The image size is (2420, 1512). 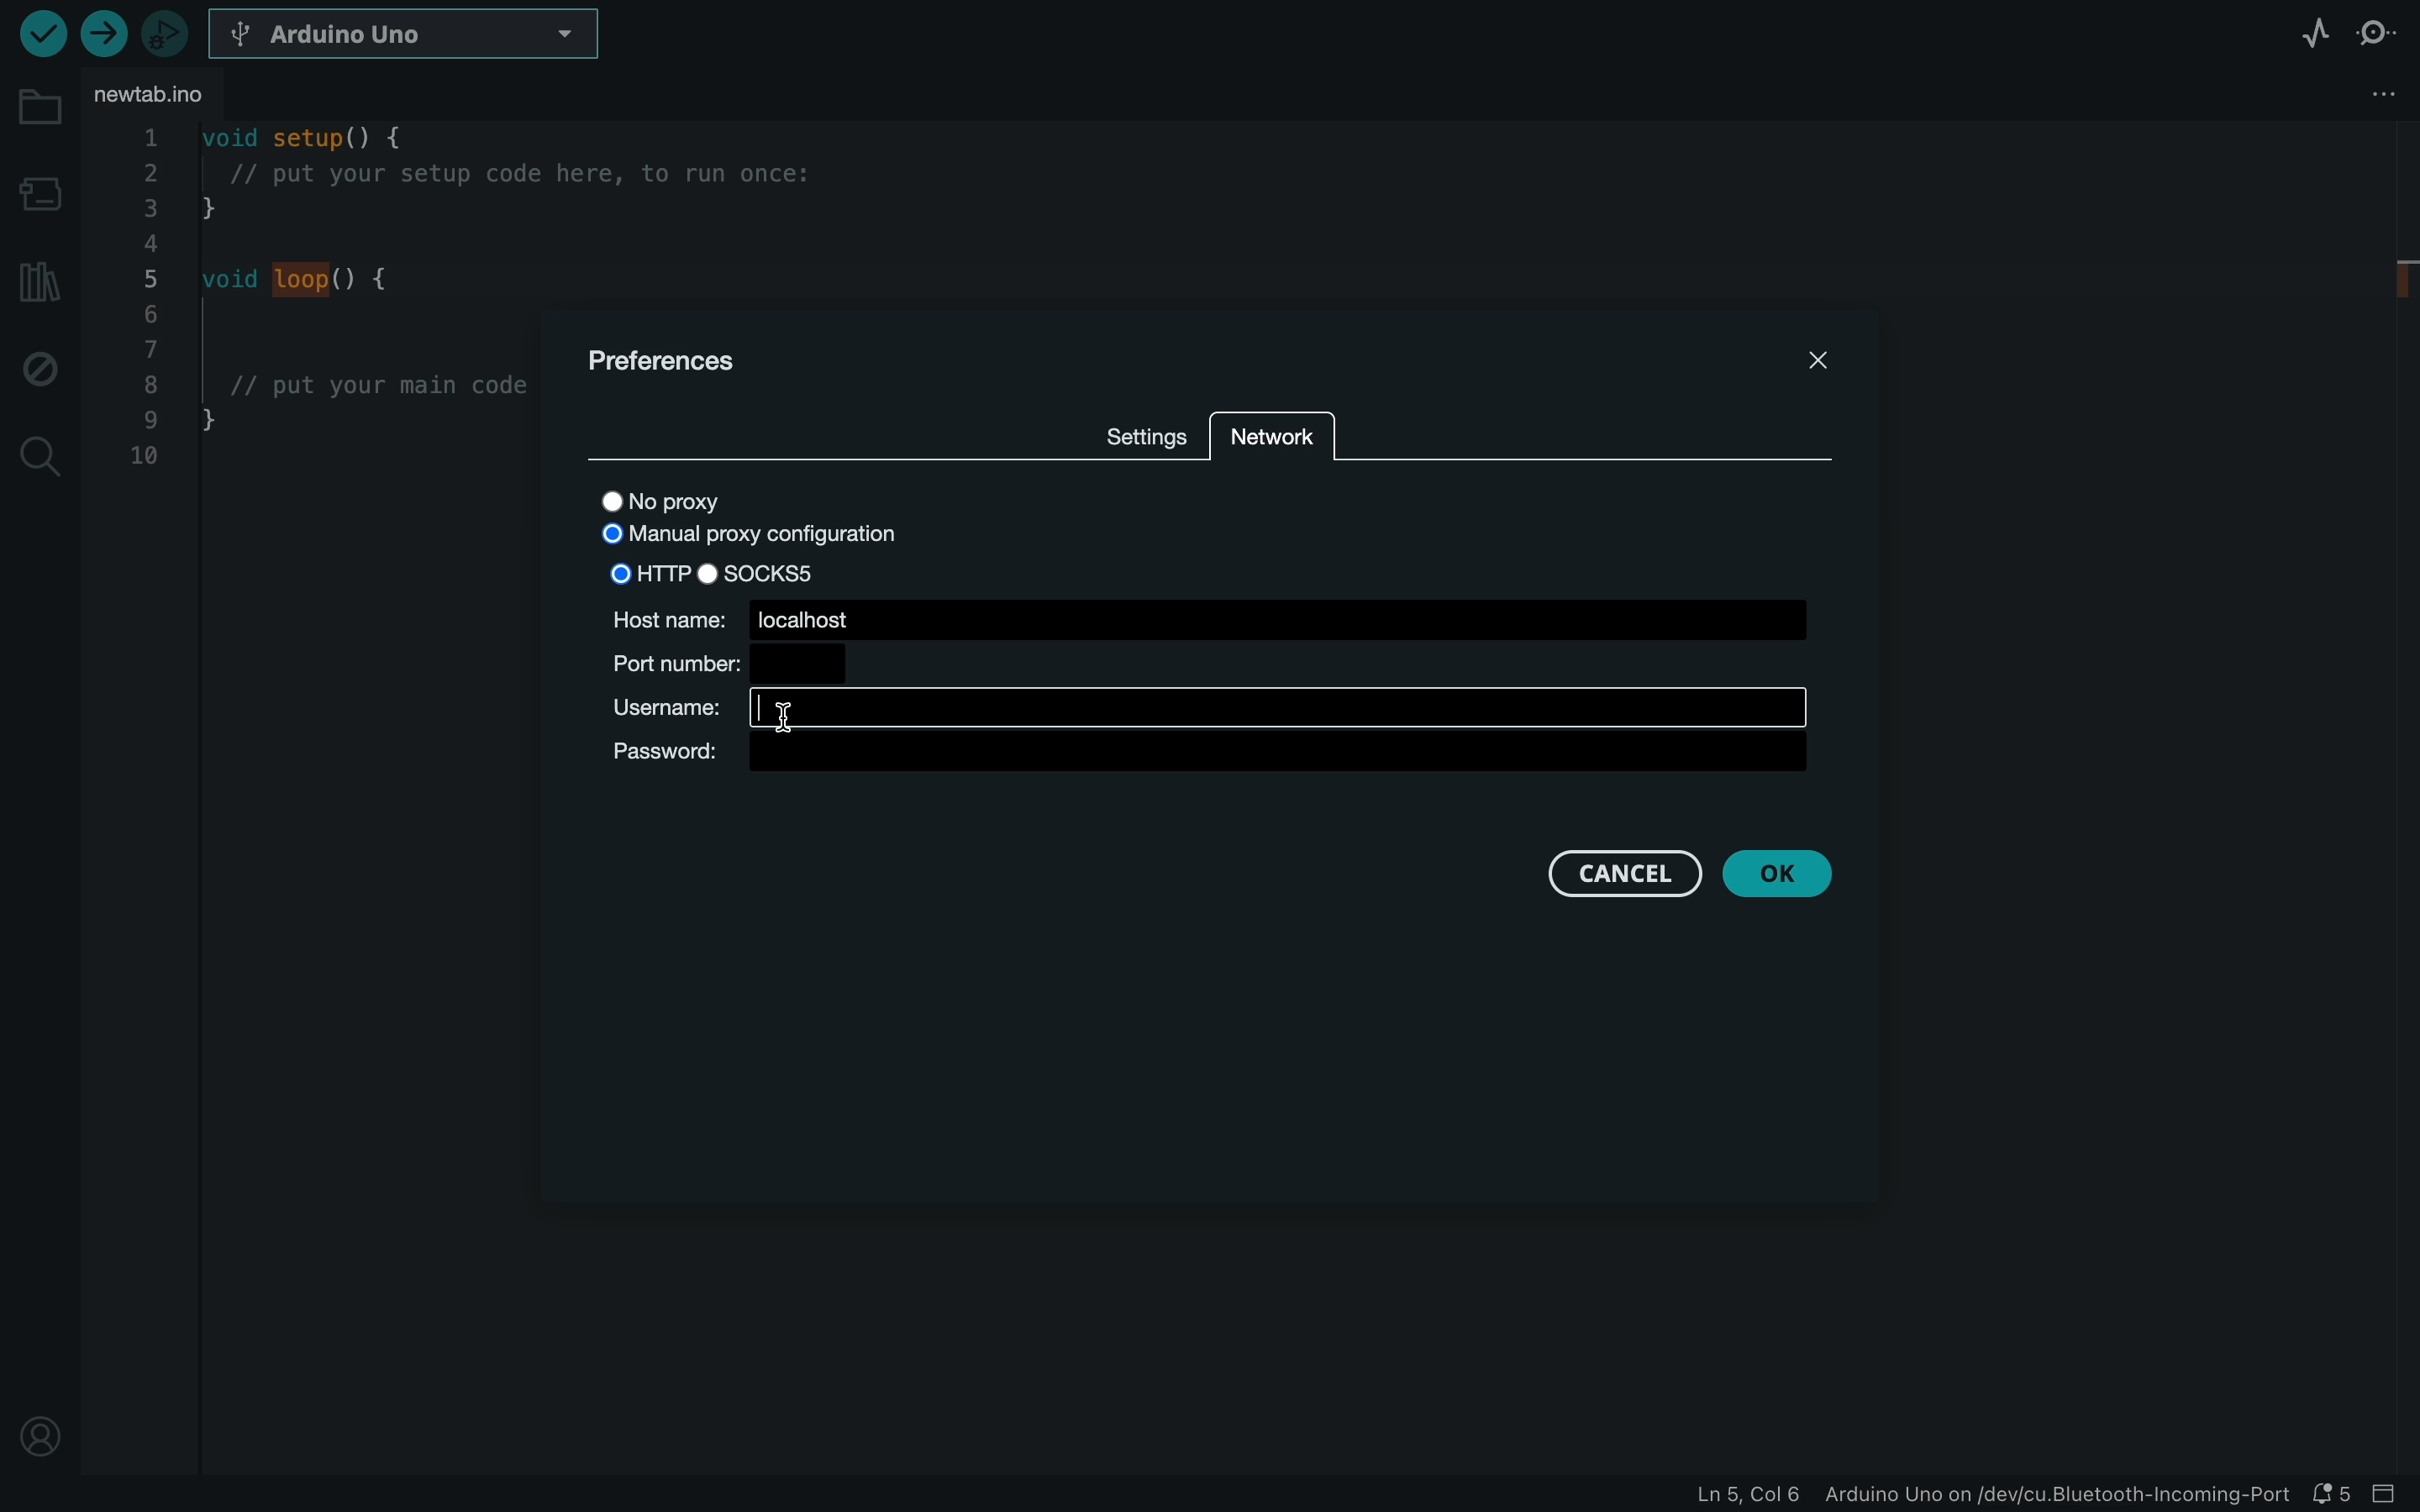 I want to click on cancel, so click(x=1626, y=873).